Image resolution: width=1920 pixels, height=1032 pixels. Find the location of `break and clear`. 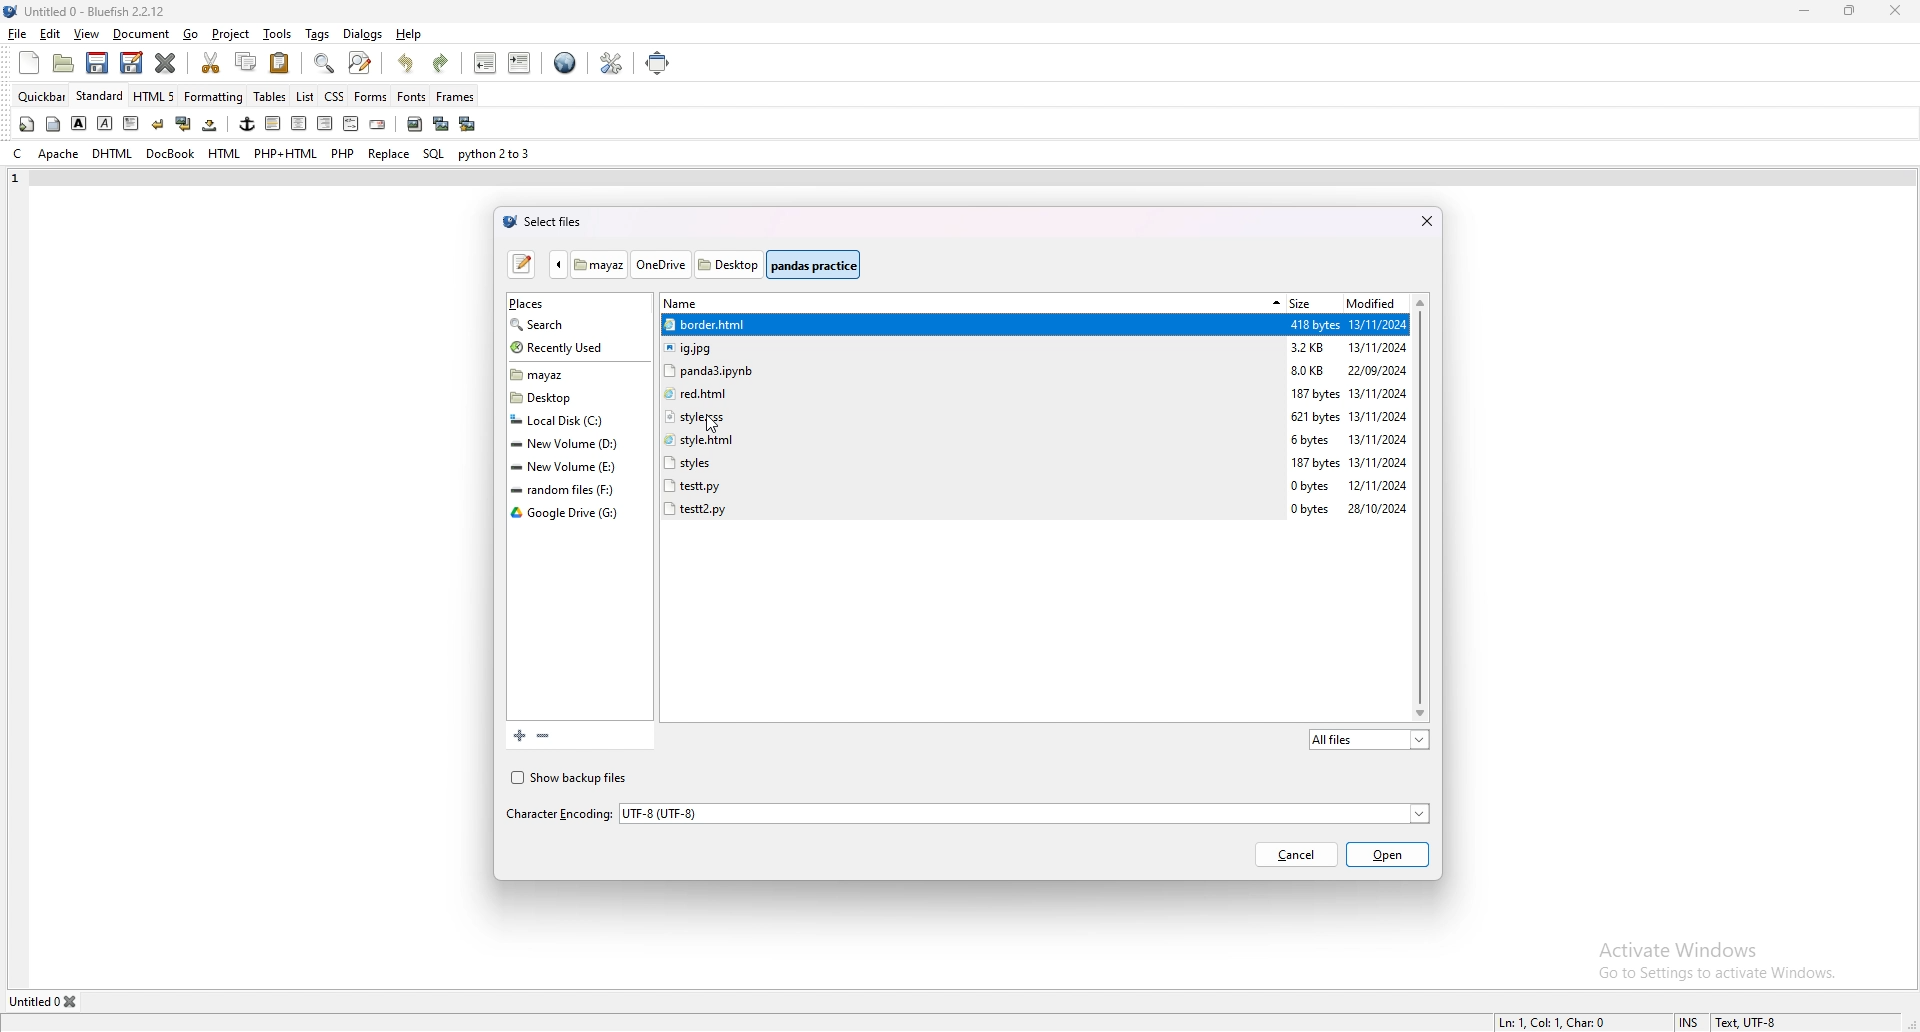

break and clear is located at coordinates (185, 123).